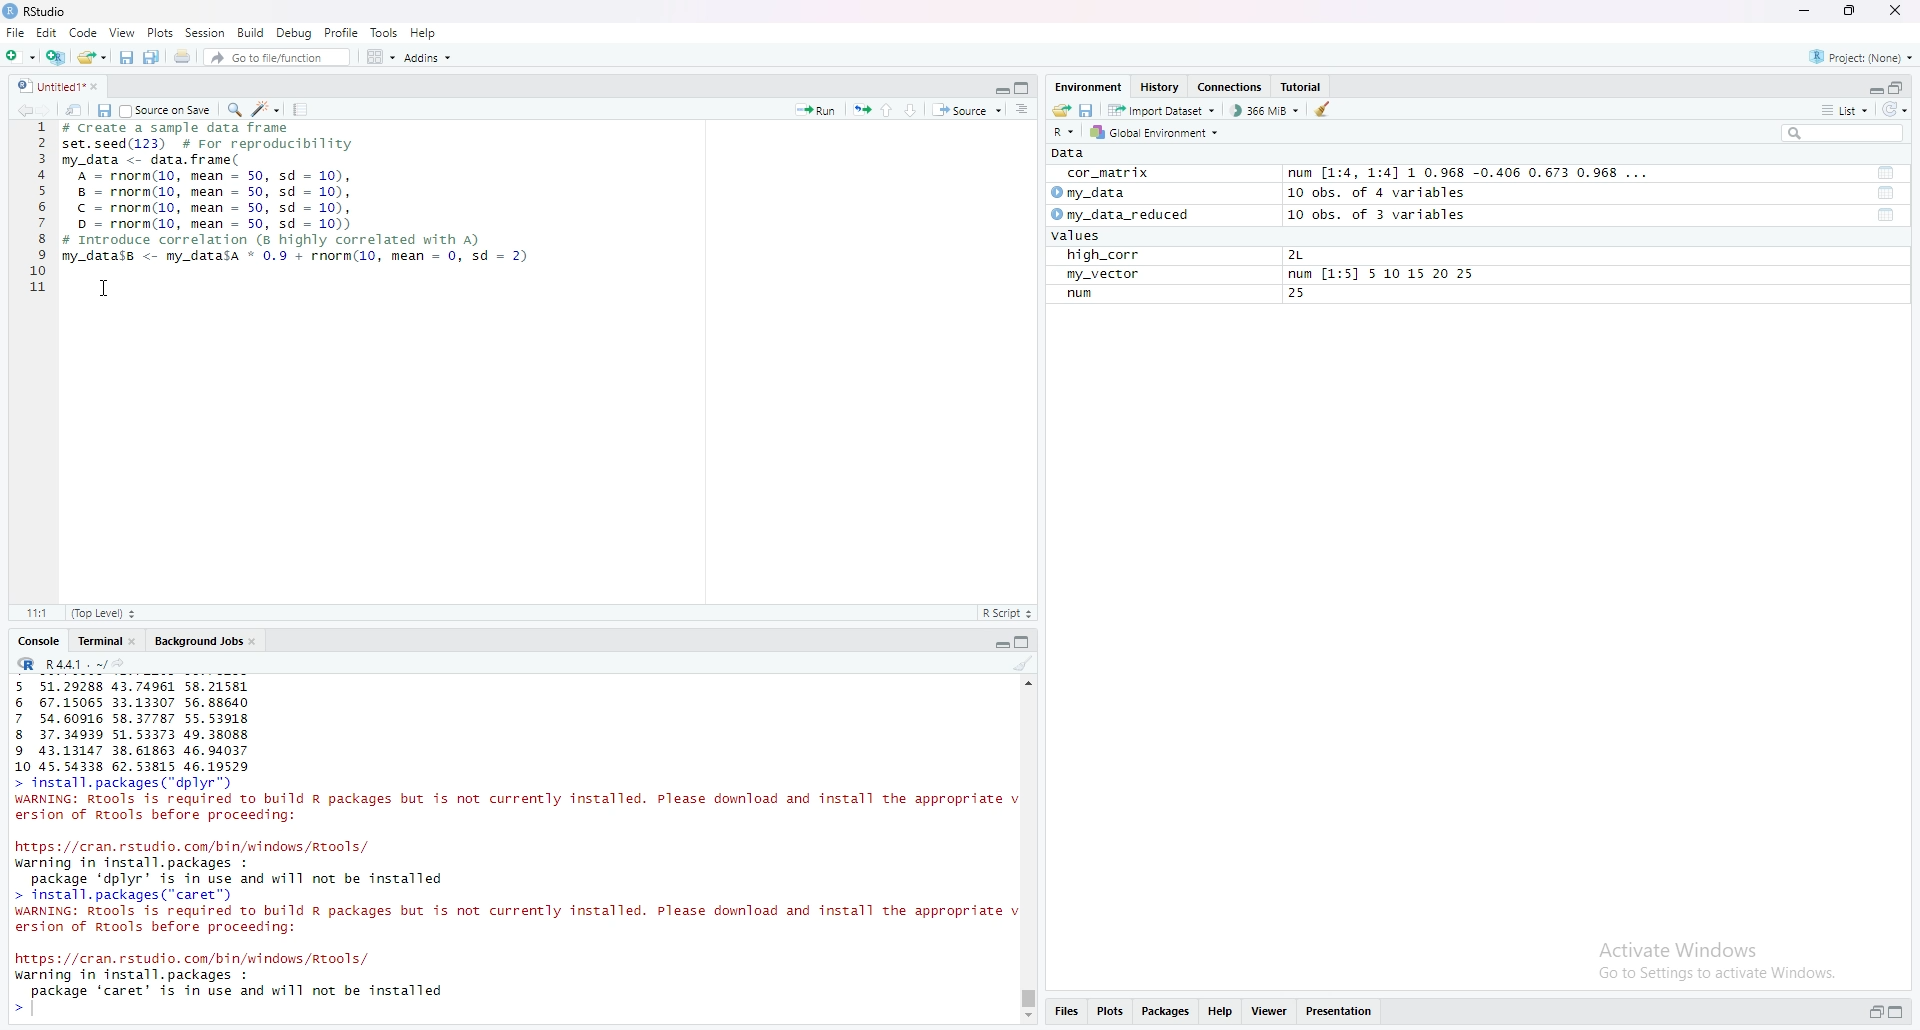 The image size is (1920, 1030). Describe the element at coordinates (1894, 110) in the screenshot. I see `reload` at that location.